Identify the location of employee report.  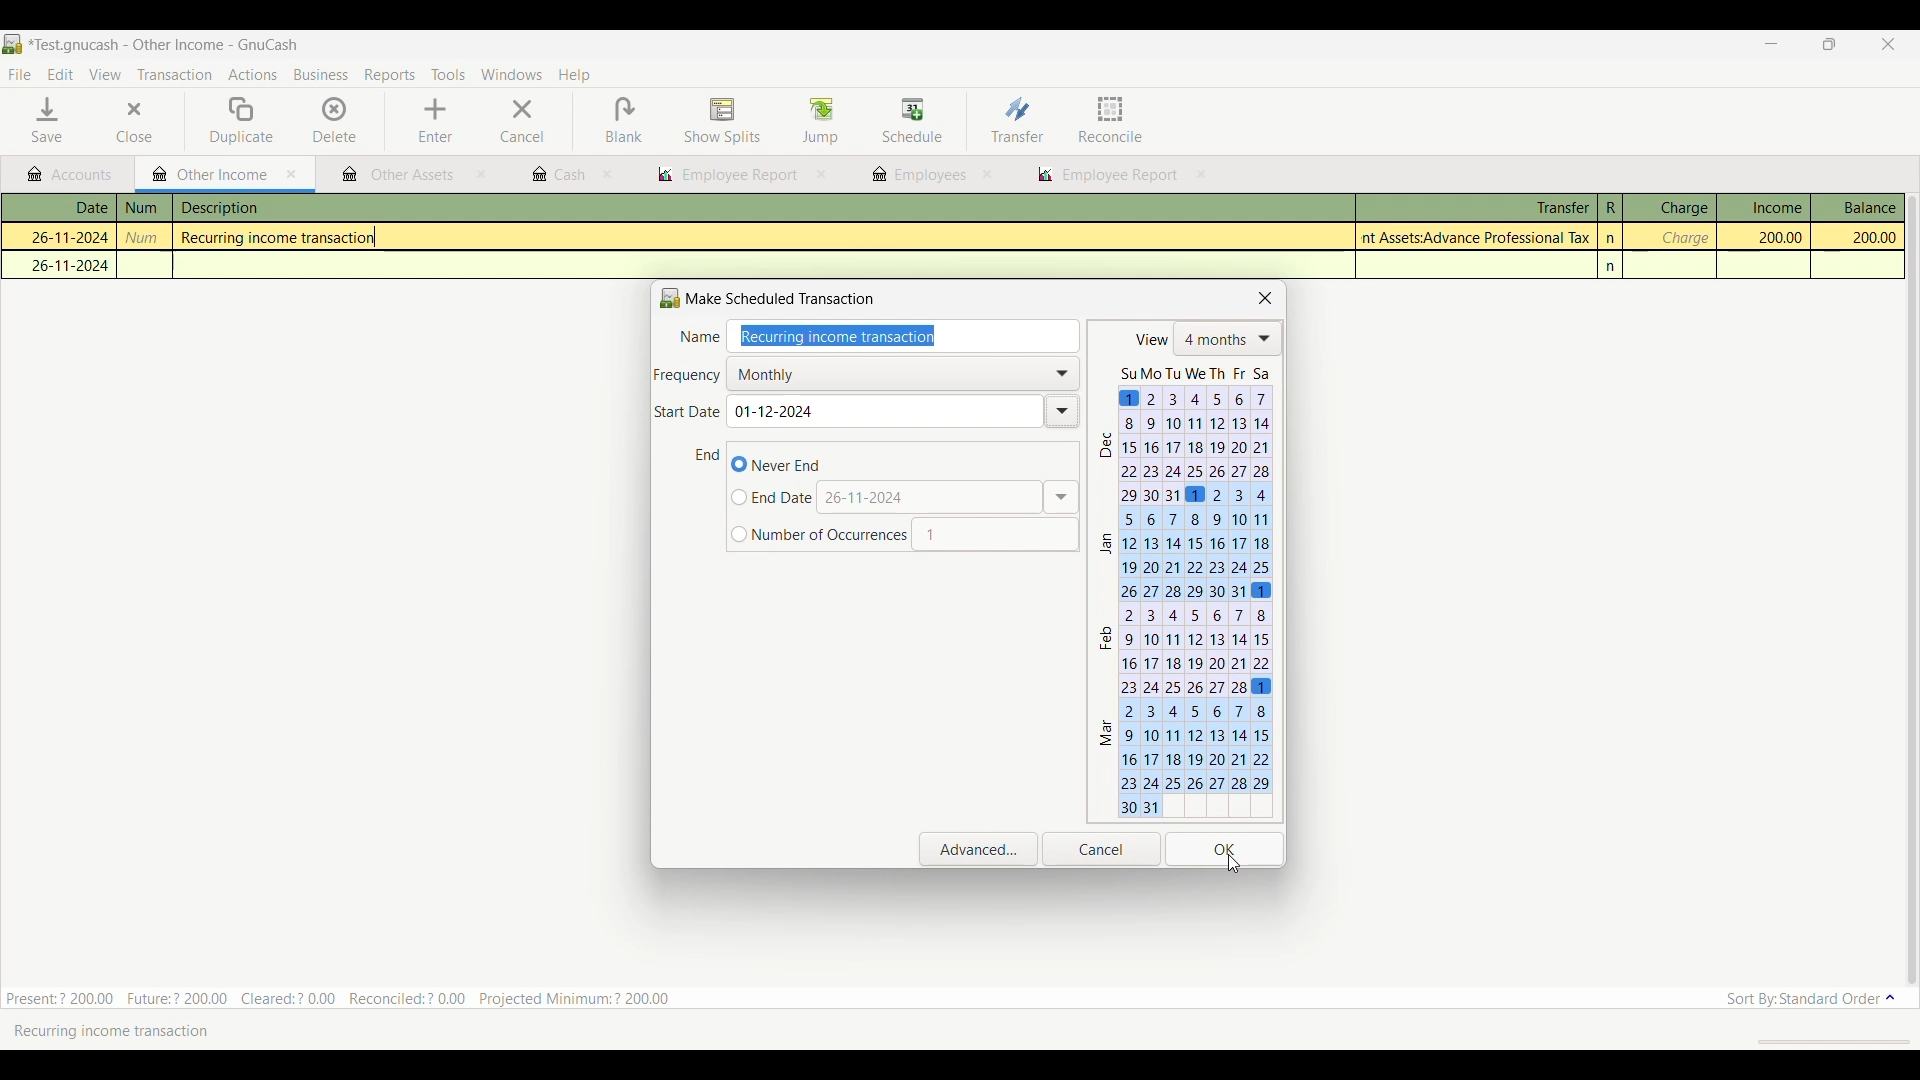
(726, 175).